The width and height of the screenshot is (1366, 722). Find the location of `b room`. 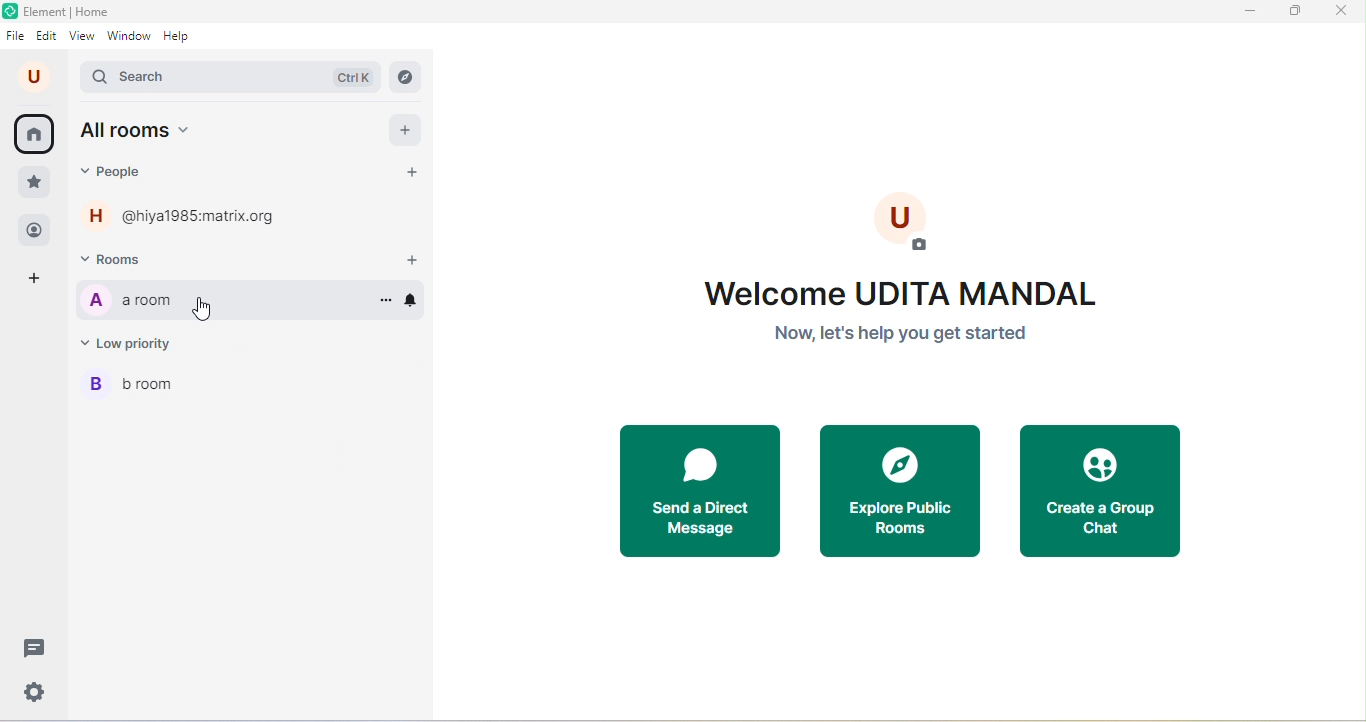

b room is located at coordinates (251, 385).